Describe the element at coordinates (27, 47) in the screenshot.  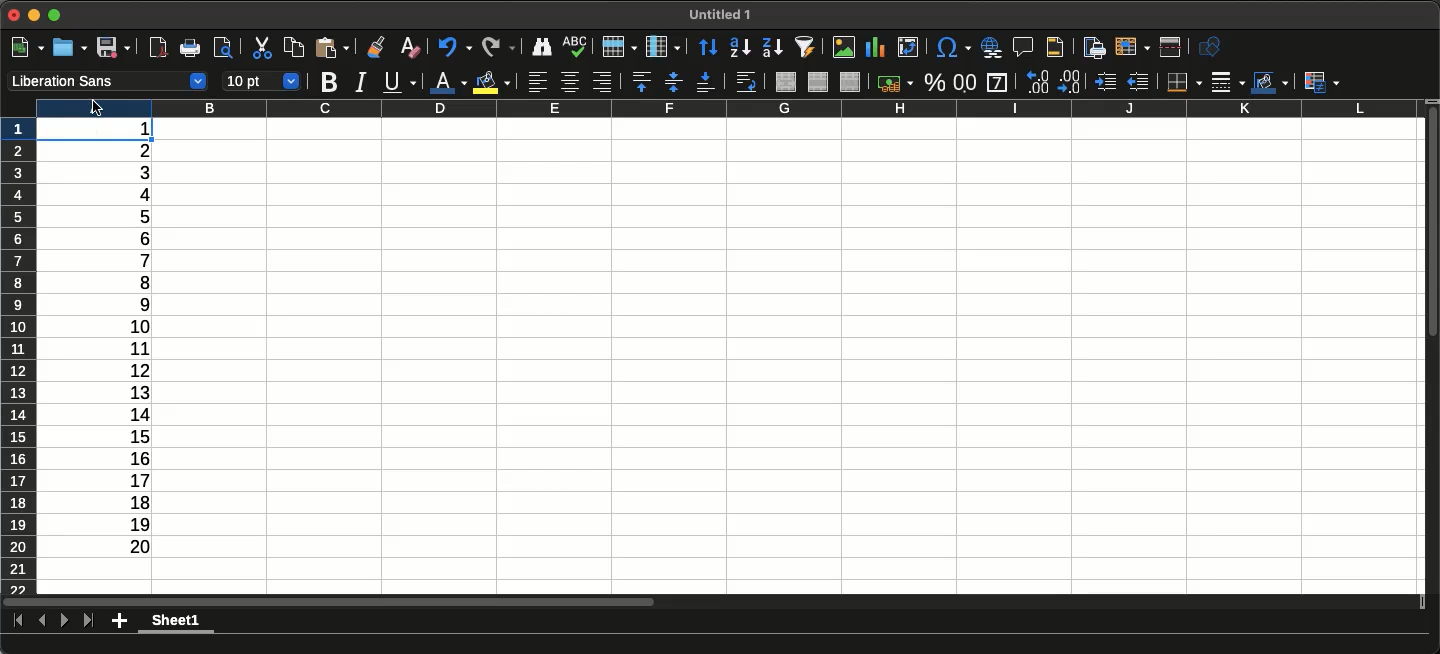
I see `New` at that location.